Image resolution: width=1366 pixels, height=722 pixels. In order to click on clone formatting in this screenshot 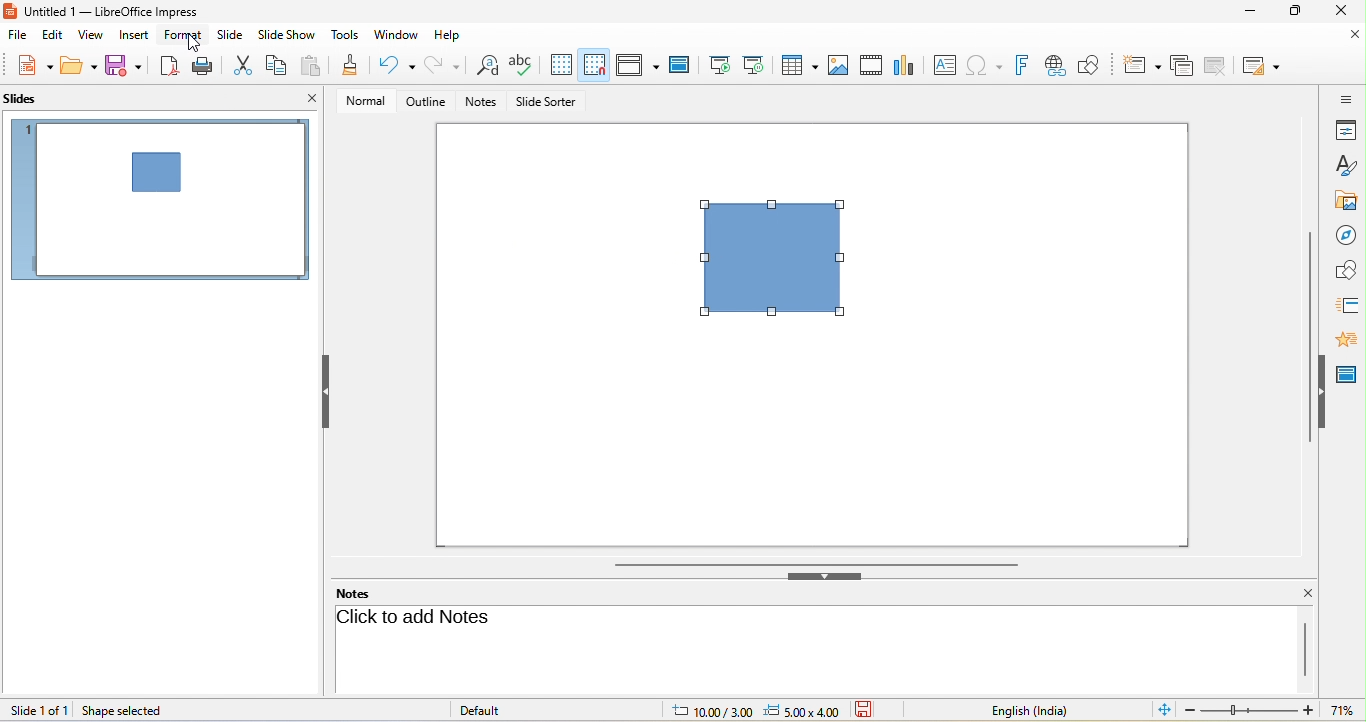, I will do `click(349, 66)`.